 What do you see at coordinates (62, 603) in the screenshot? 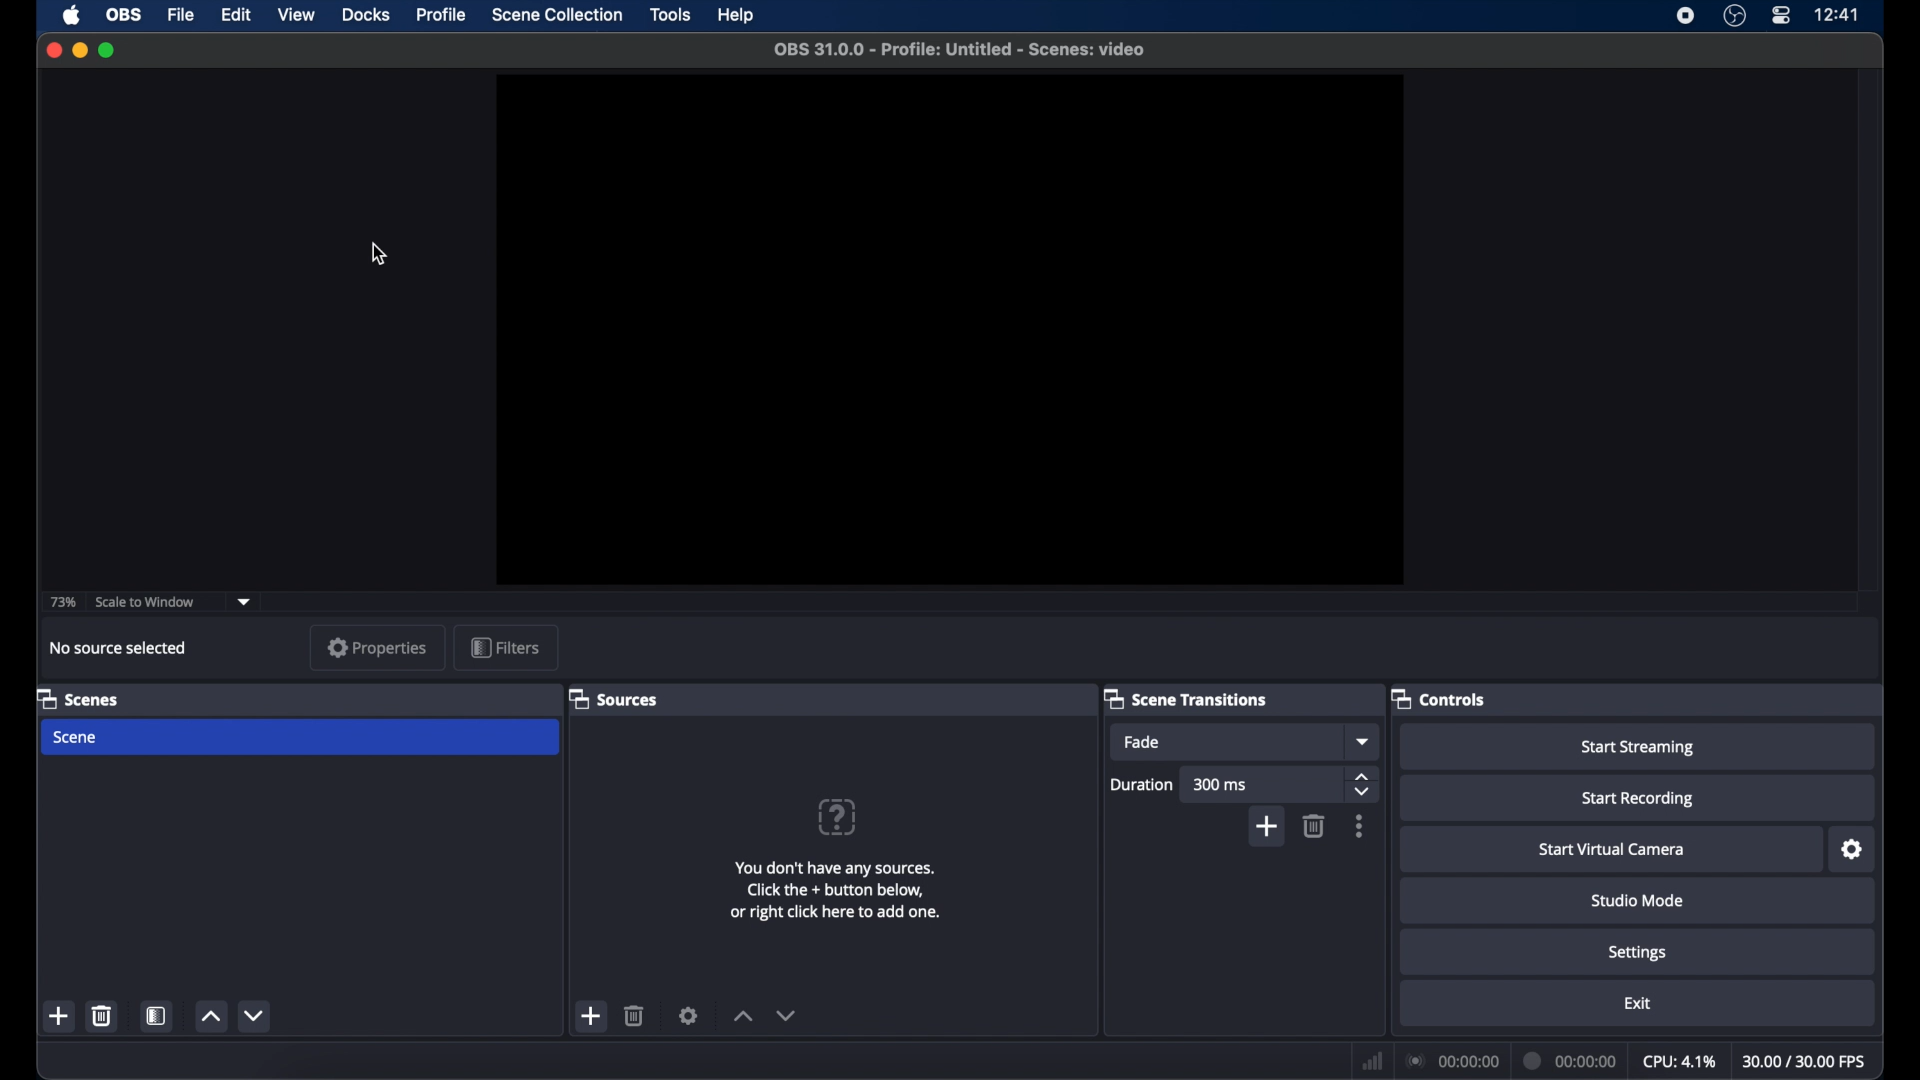
I see `73%` at bounding box center [62, 603].